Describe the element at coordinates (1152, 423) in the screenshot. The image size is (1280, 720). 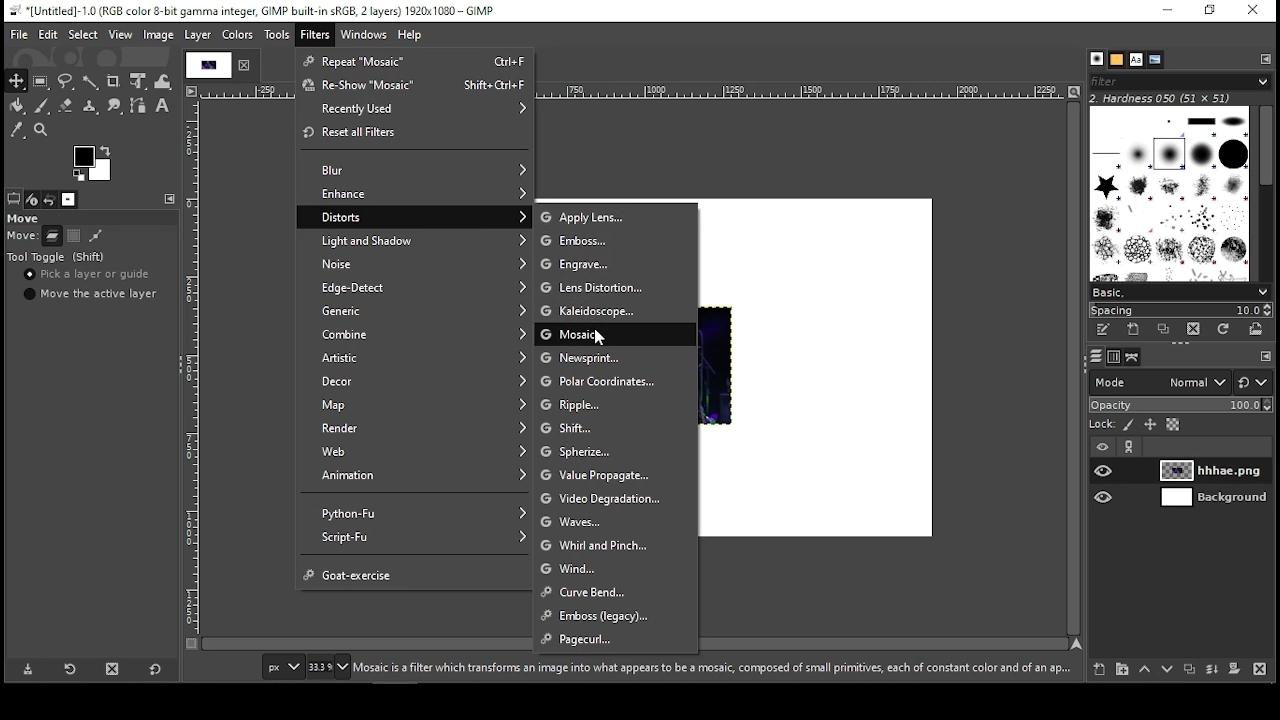
I see `lock size and position` at that location.